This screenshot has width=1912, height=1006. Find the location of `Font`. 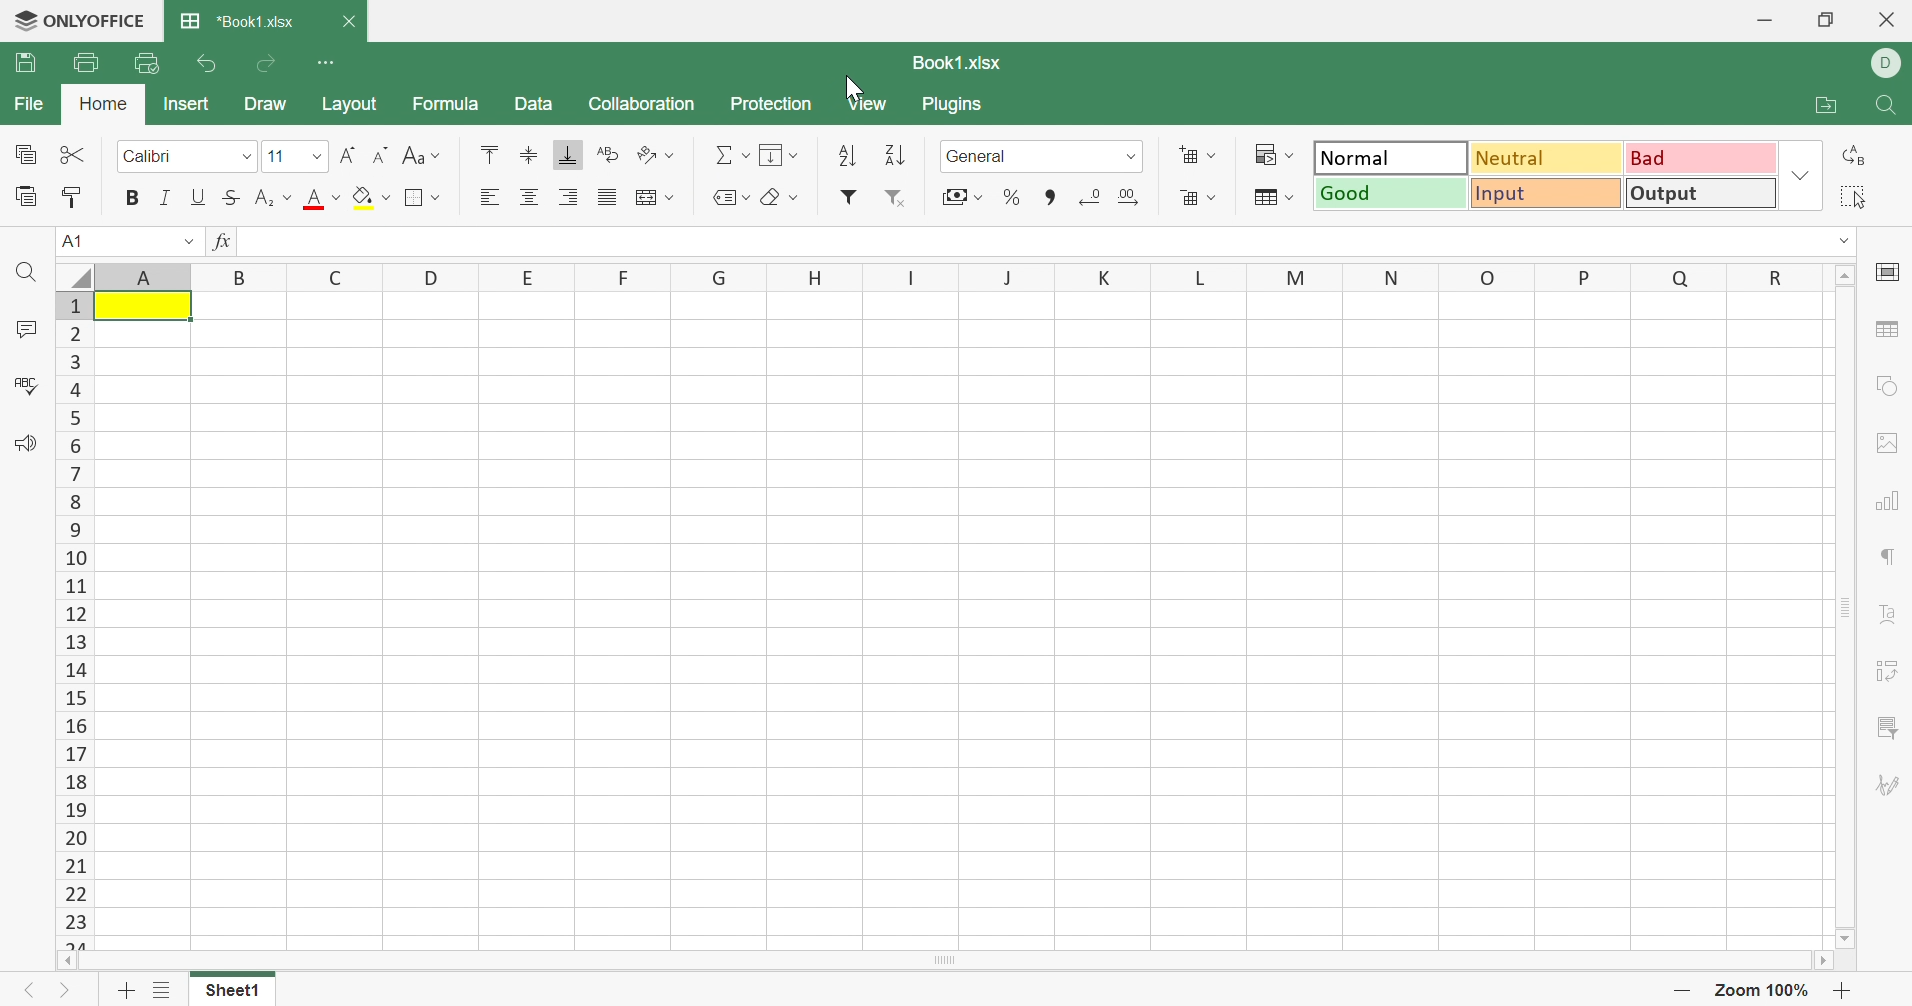

Font is located at coordinates (183, 155).